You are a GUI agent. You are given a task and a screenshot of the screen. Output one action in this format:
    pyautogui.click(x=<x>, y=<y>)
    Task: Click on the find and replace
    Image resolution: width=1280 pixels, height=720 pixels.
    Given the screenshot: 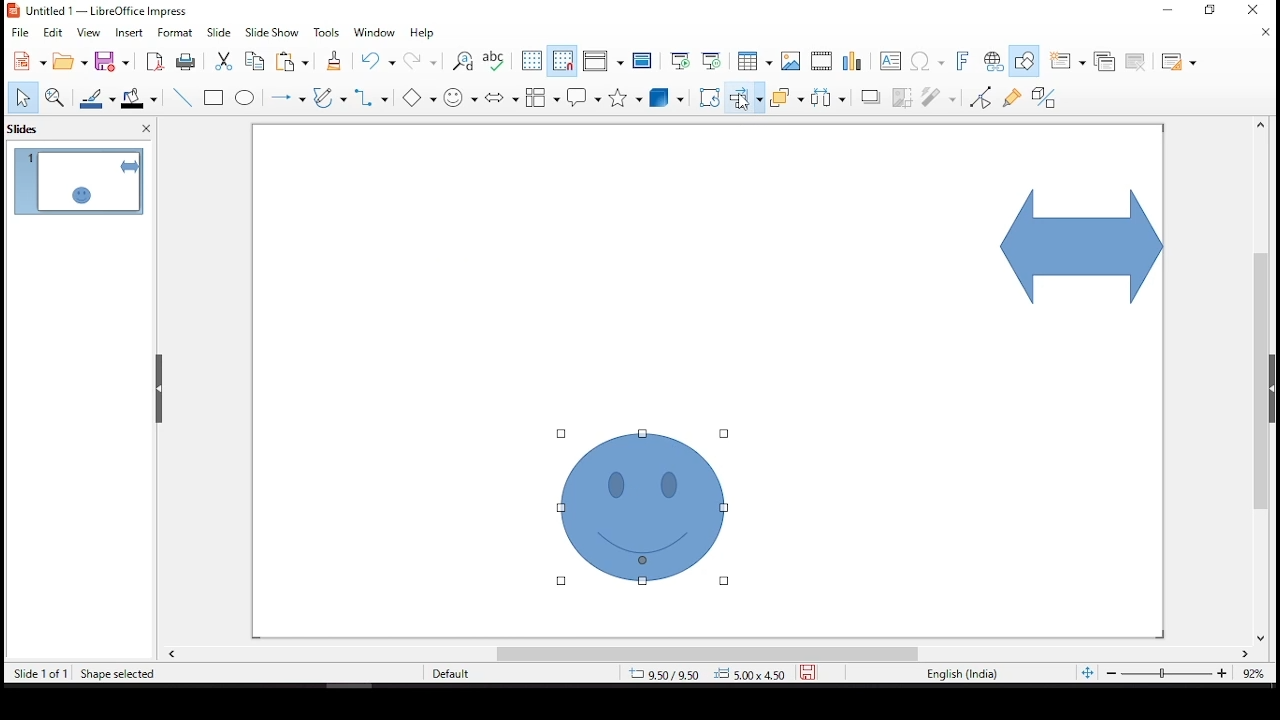 What is the action you would take?
    pyautogui.click(x=464, y=61)
    